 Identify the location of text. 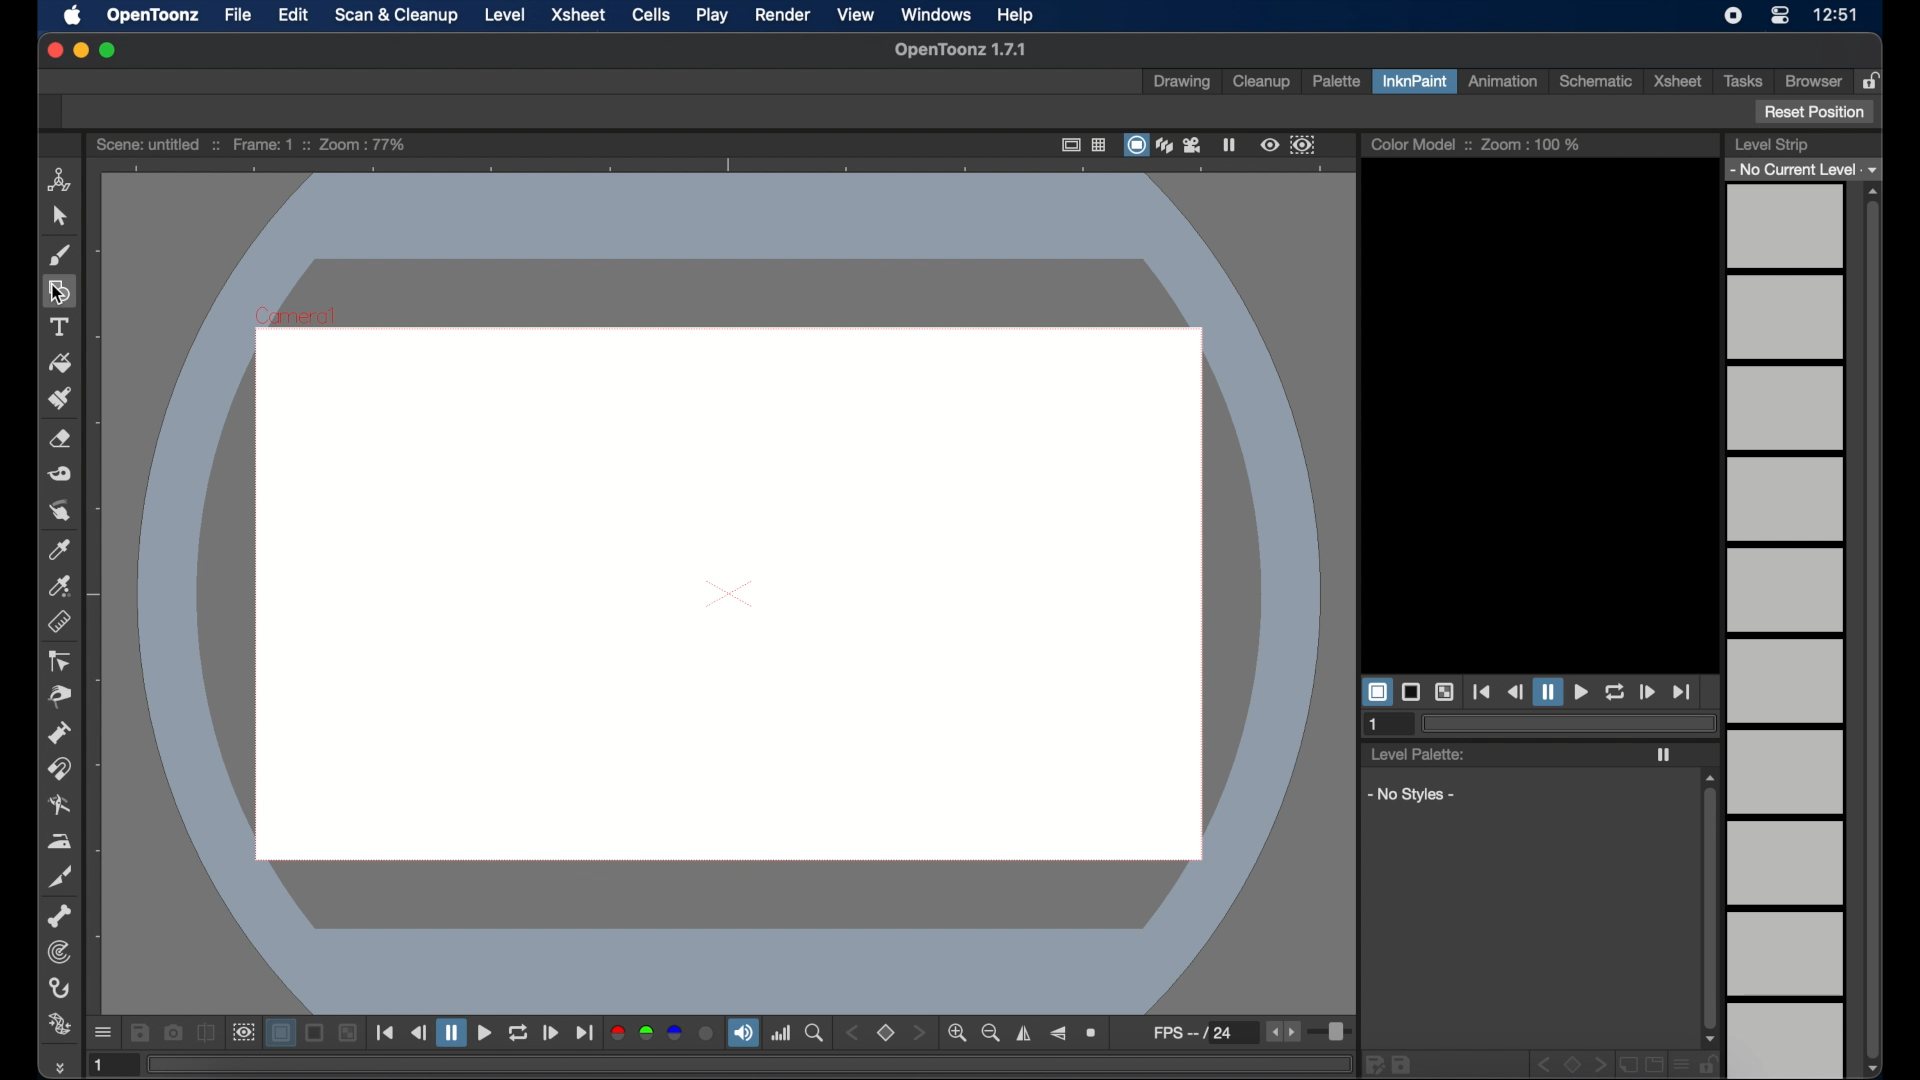
(59, 327).